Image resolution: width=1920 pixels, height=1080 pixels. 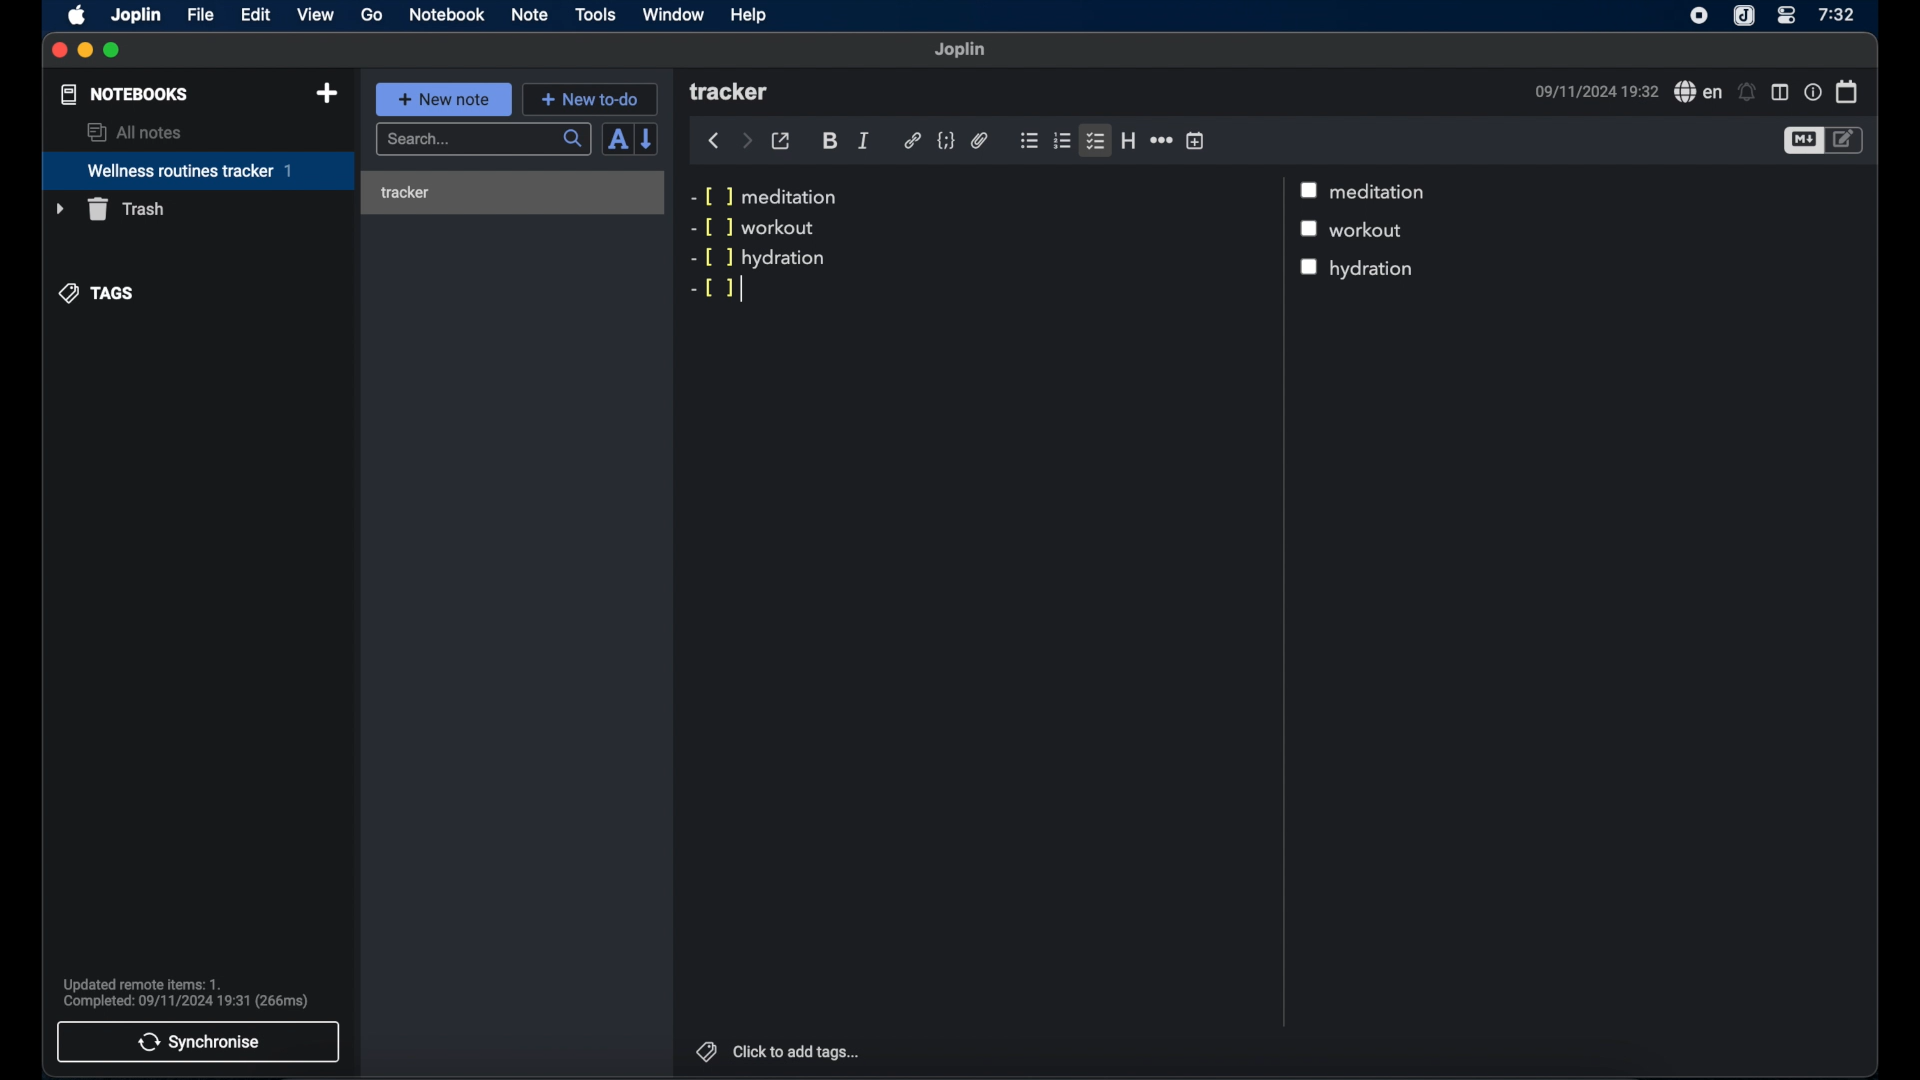 I want to click on numbered list, so click(x=1063, y=141).